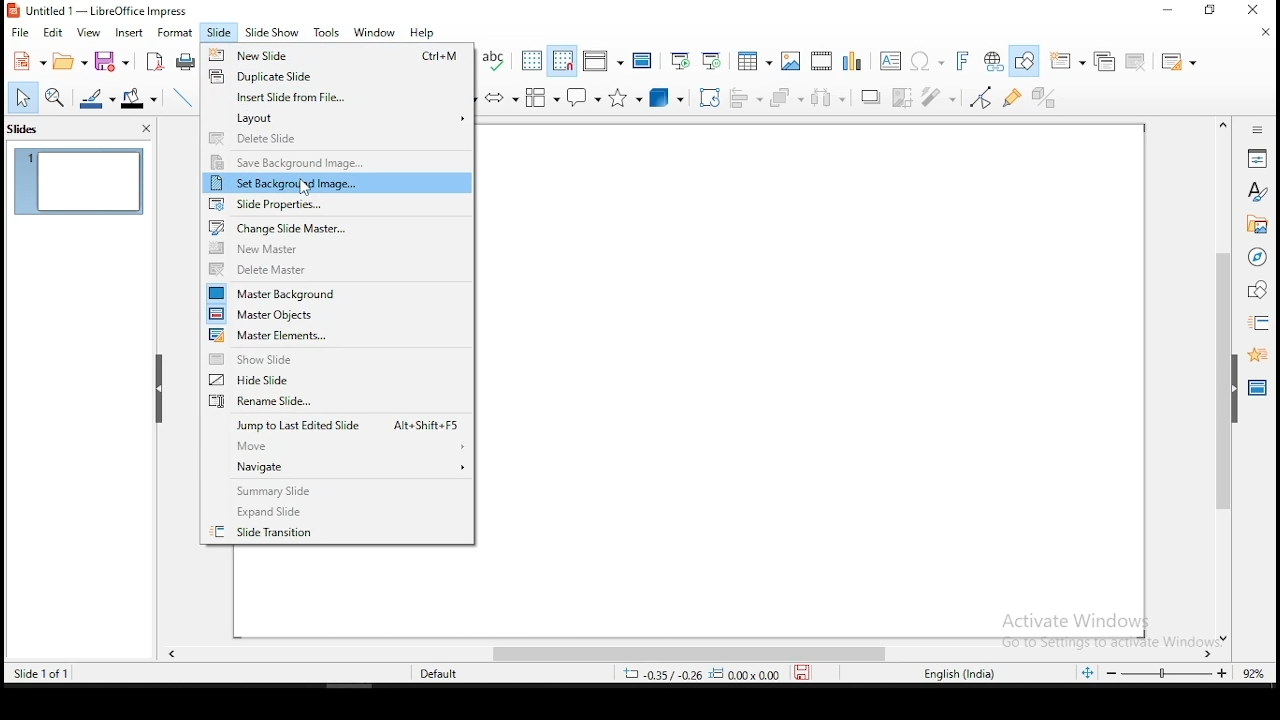 This screenshot has width=1280, height=720. What do you see at coordinates (338, 335) in the screenshot?
I see `master elements` at bounding box center [338, 335].